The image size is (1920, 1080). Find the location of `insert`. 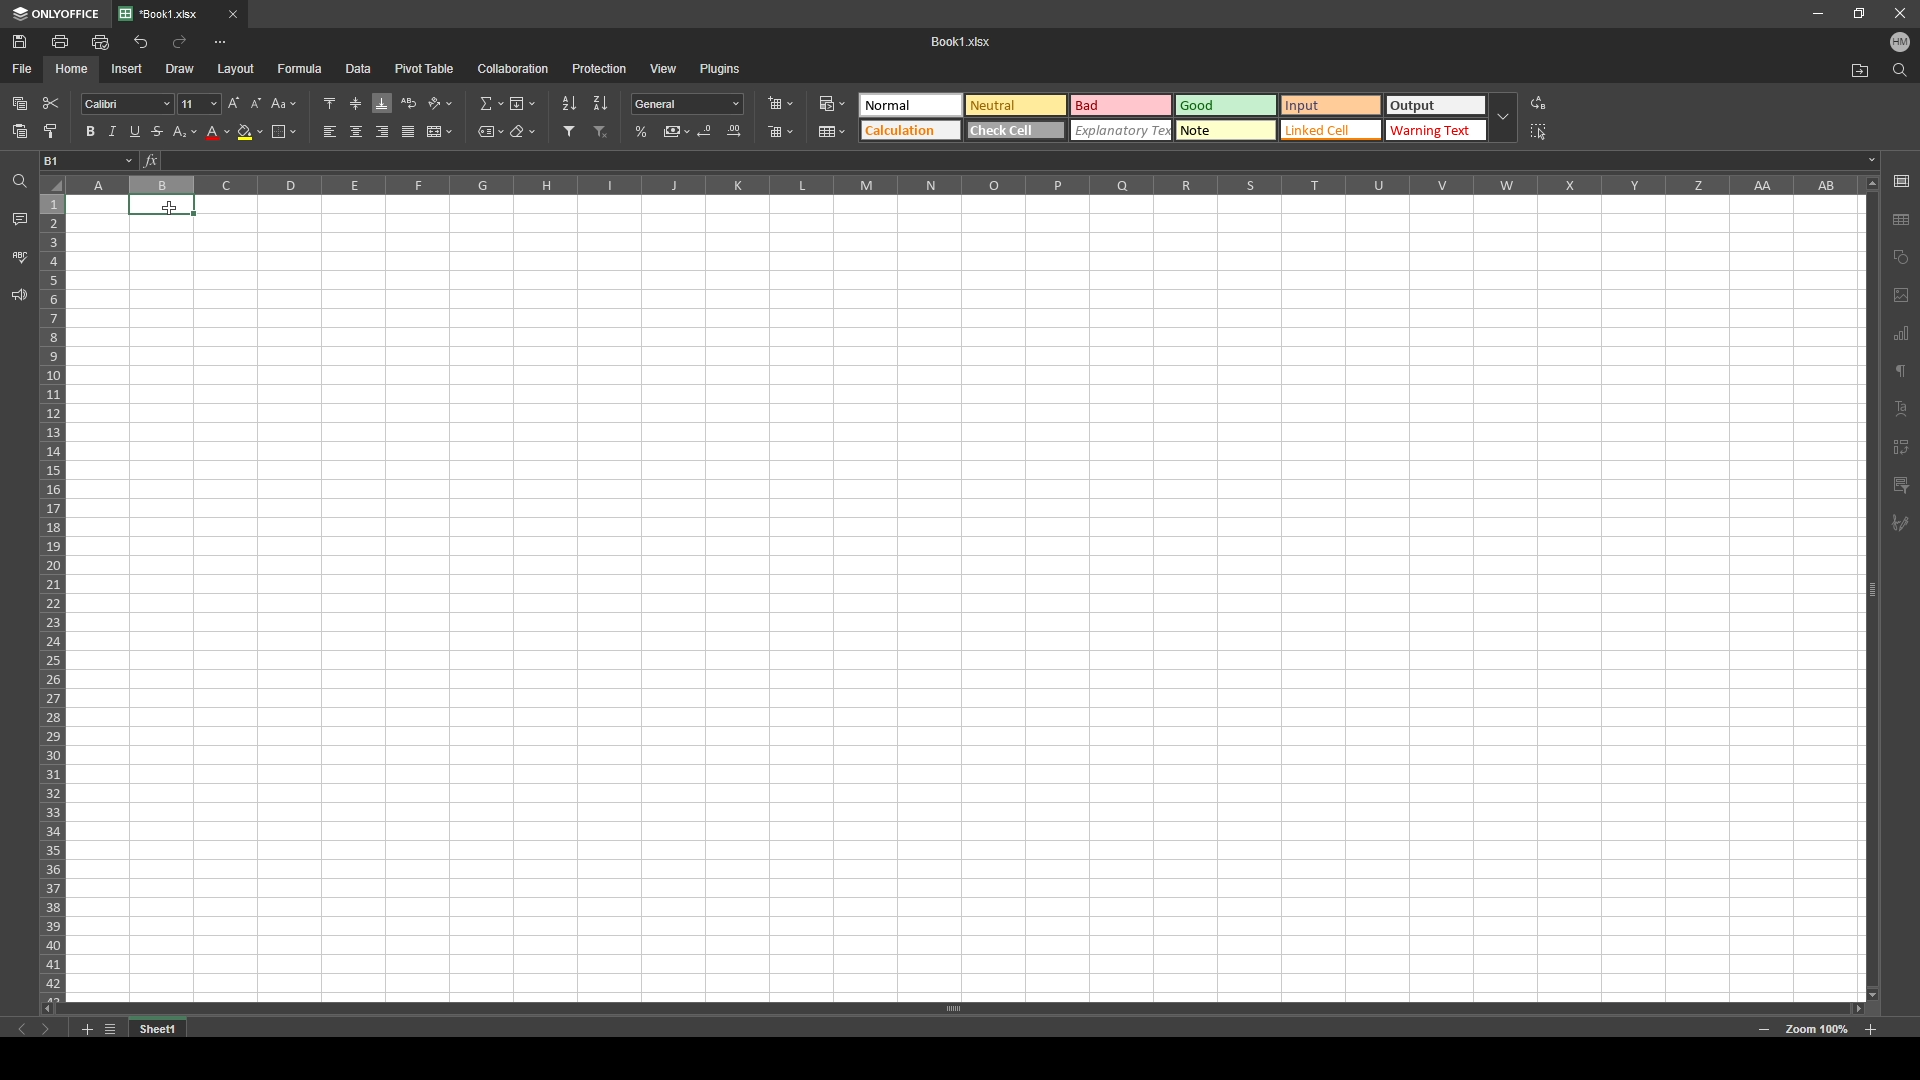

insert is located at coordinates (128, 68).